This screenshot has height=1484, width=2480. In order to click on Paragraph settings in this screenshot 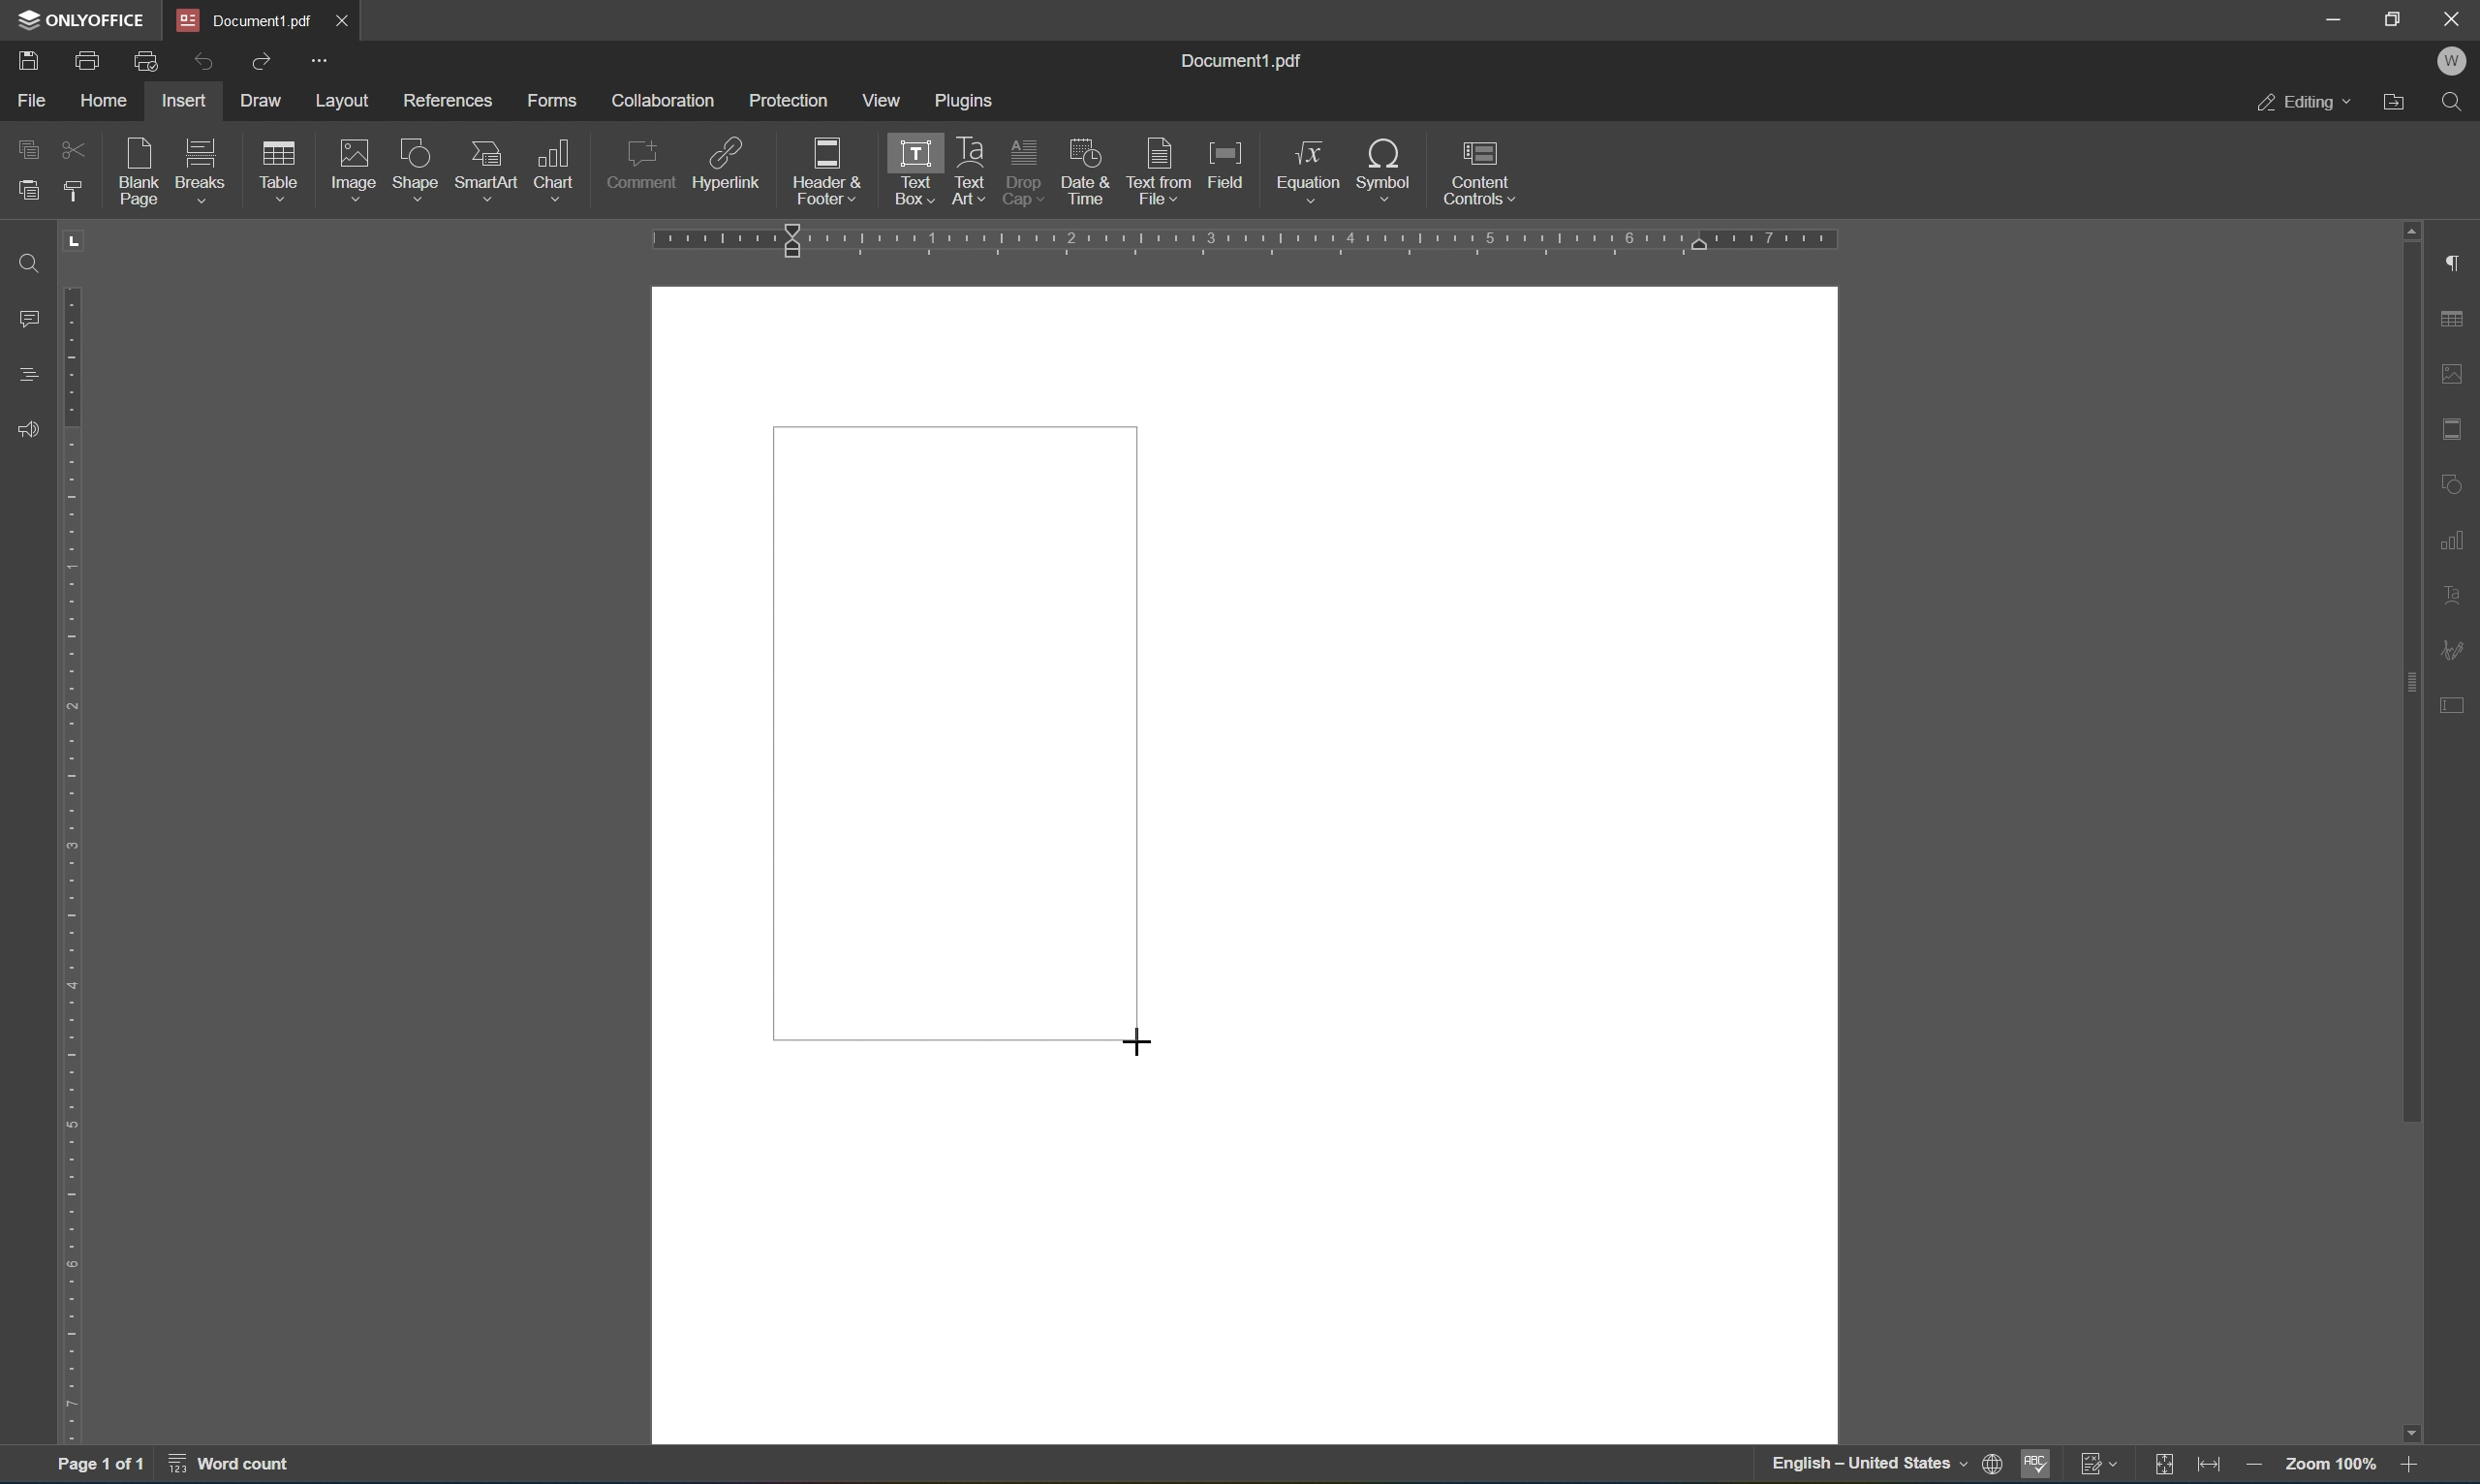, I will do `click(2458, 260)`.